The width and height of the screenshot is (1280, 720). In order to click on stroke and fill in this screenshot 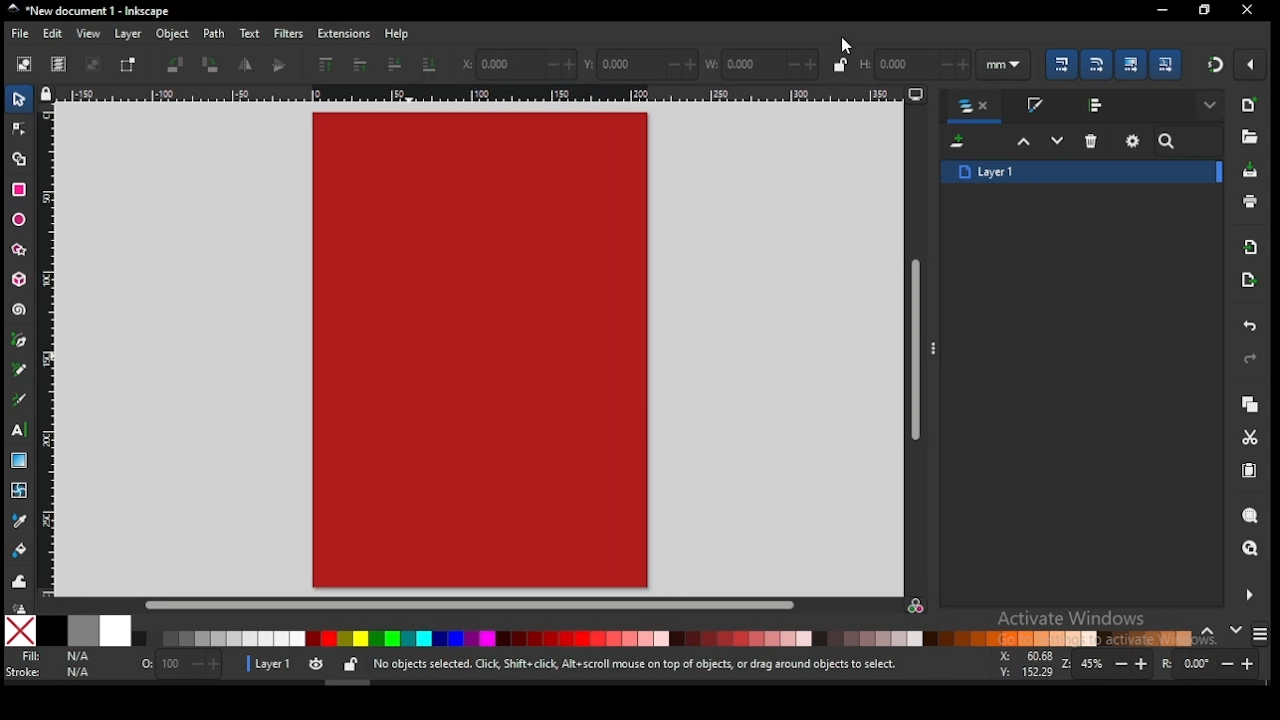, I will do `click(1034, 106)`.